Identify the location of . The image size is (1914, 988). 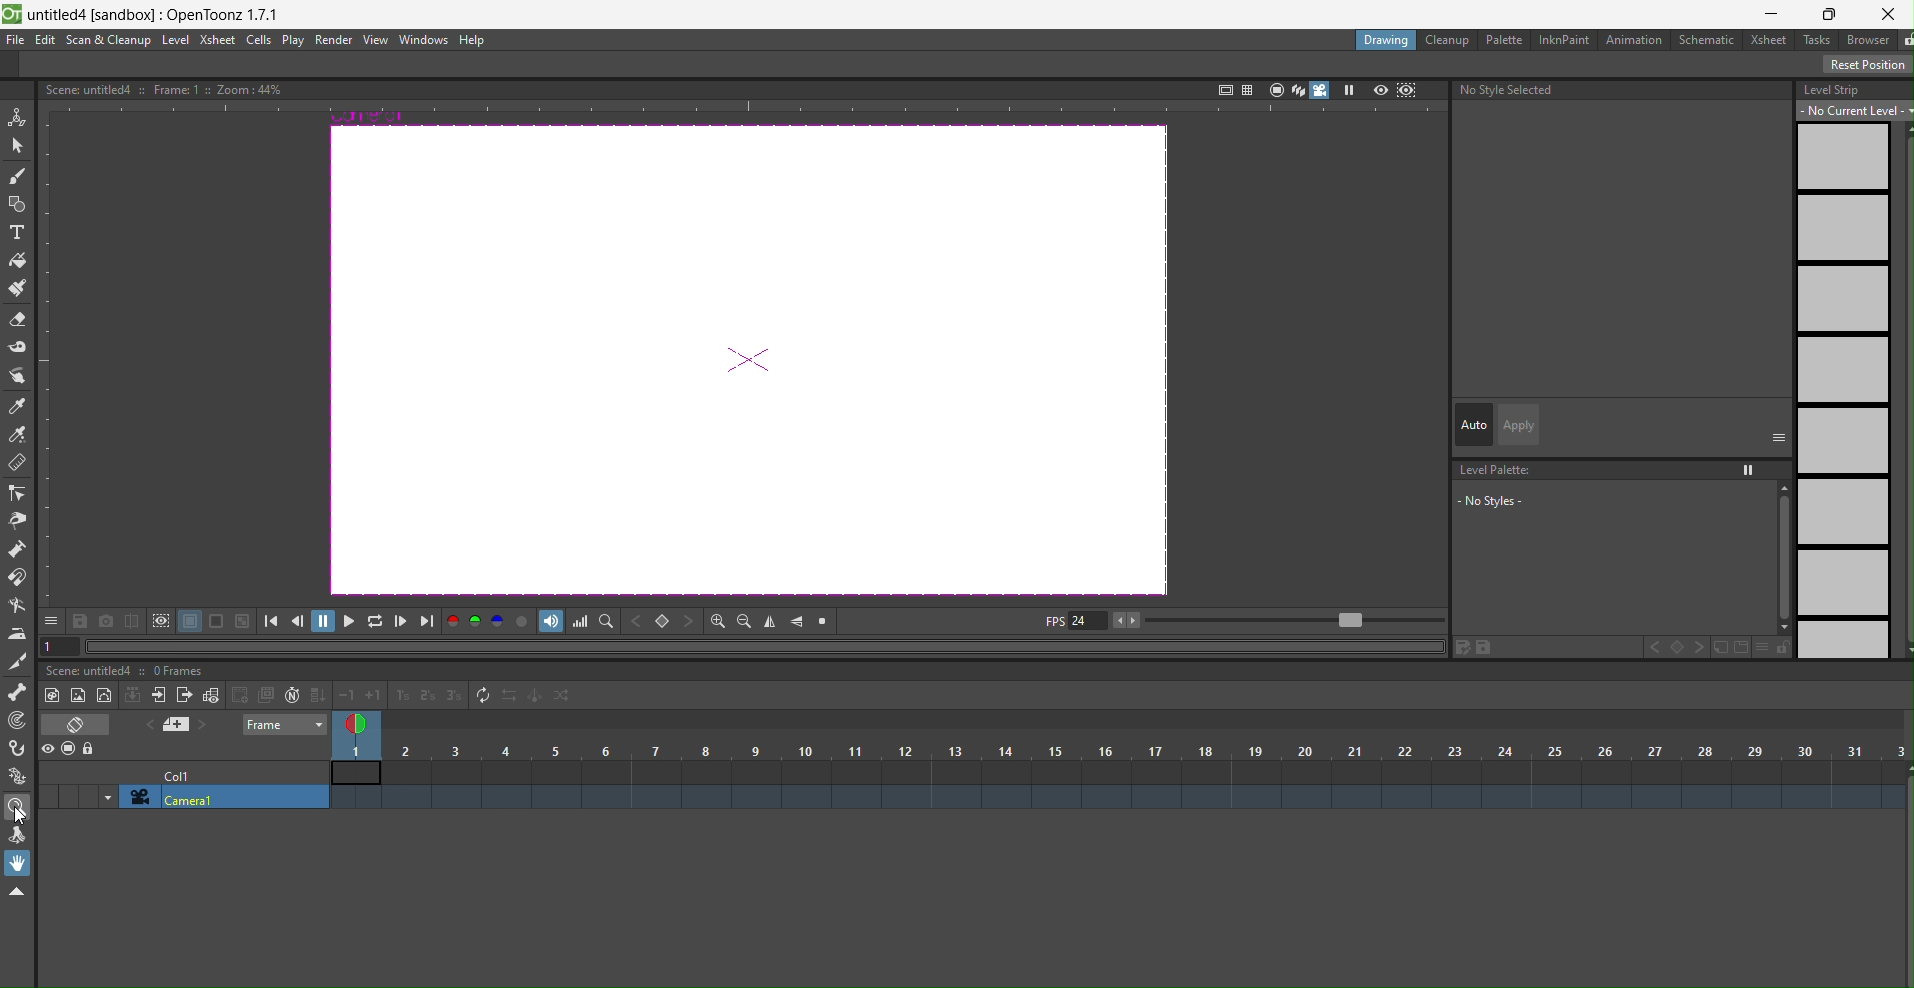
(567, 695).